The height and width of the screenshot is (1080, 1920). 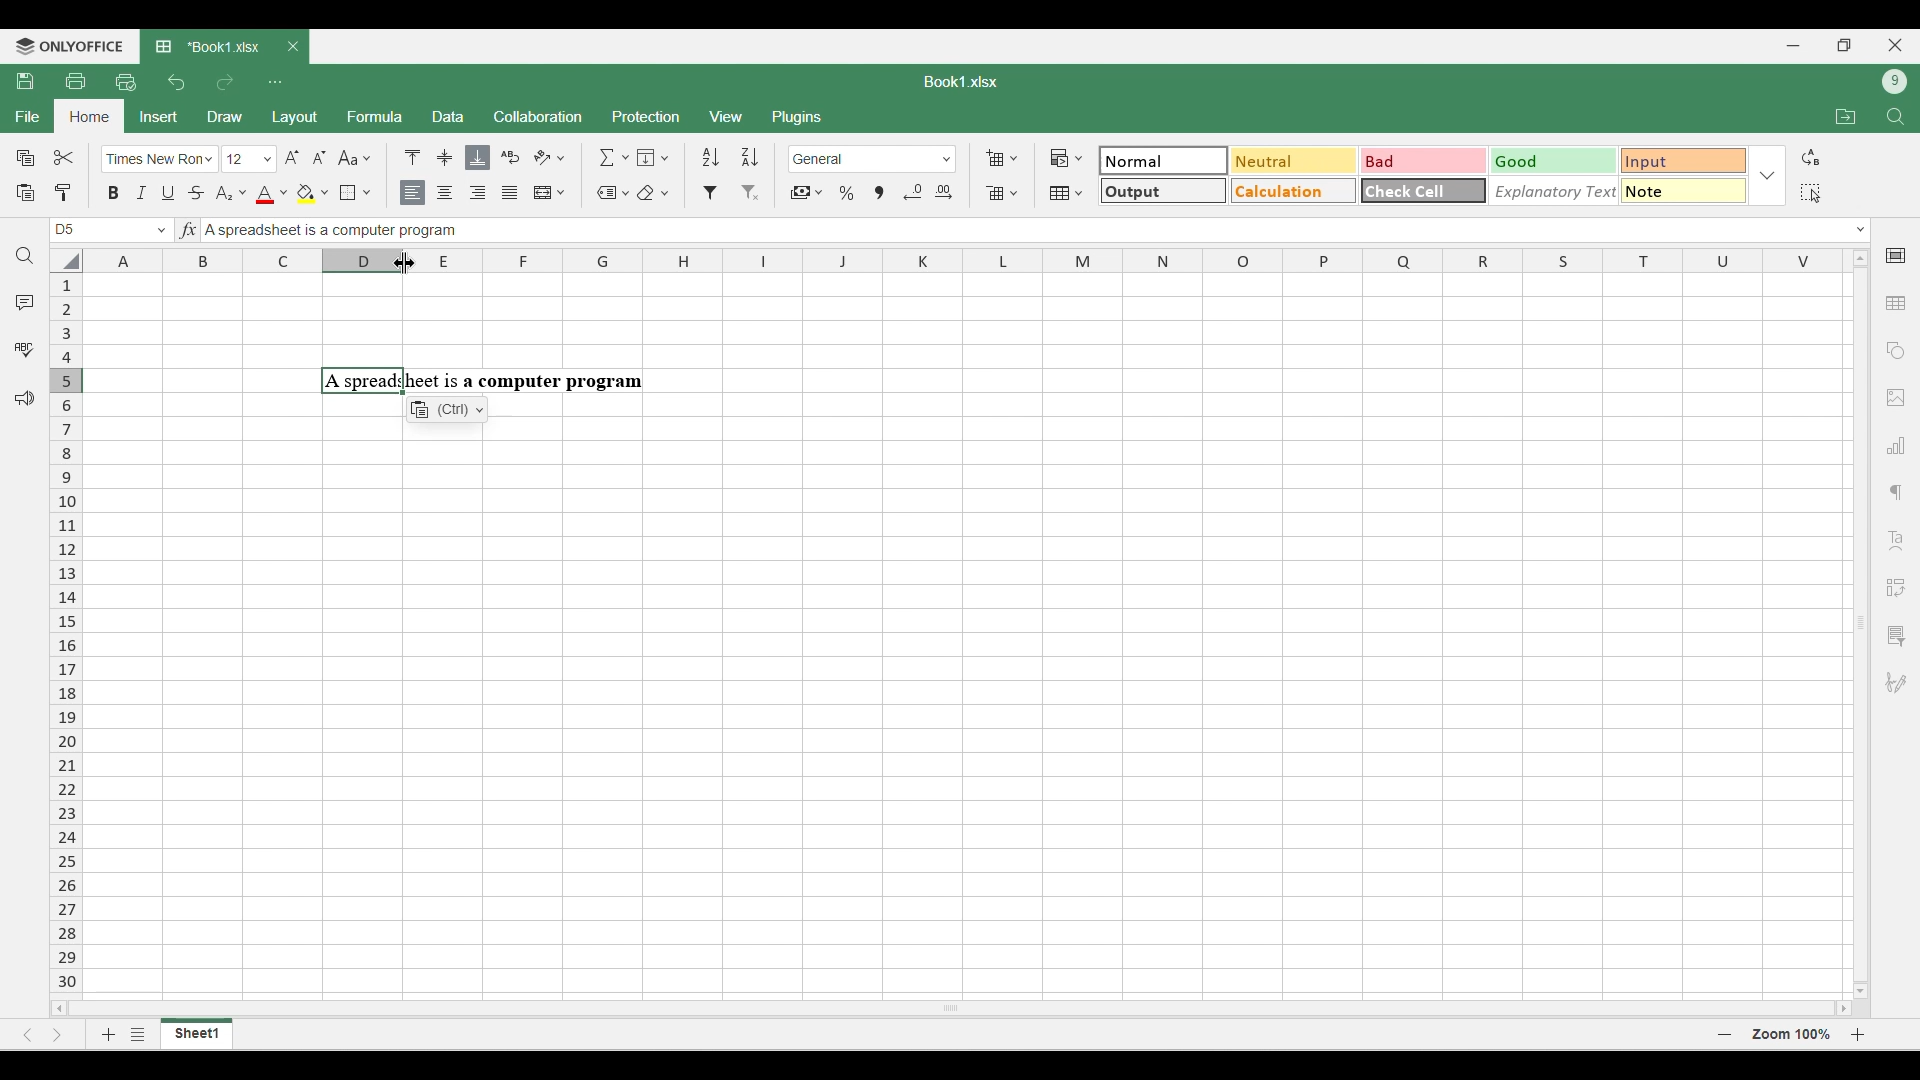 What do you see at coordinates (952, 1005) in the screenshot?
I see `Horizontal slide bar` at bounding box center [952, 1005].